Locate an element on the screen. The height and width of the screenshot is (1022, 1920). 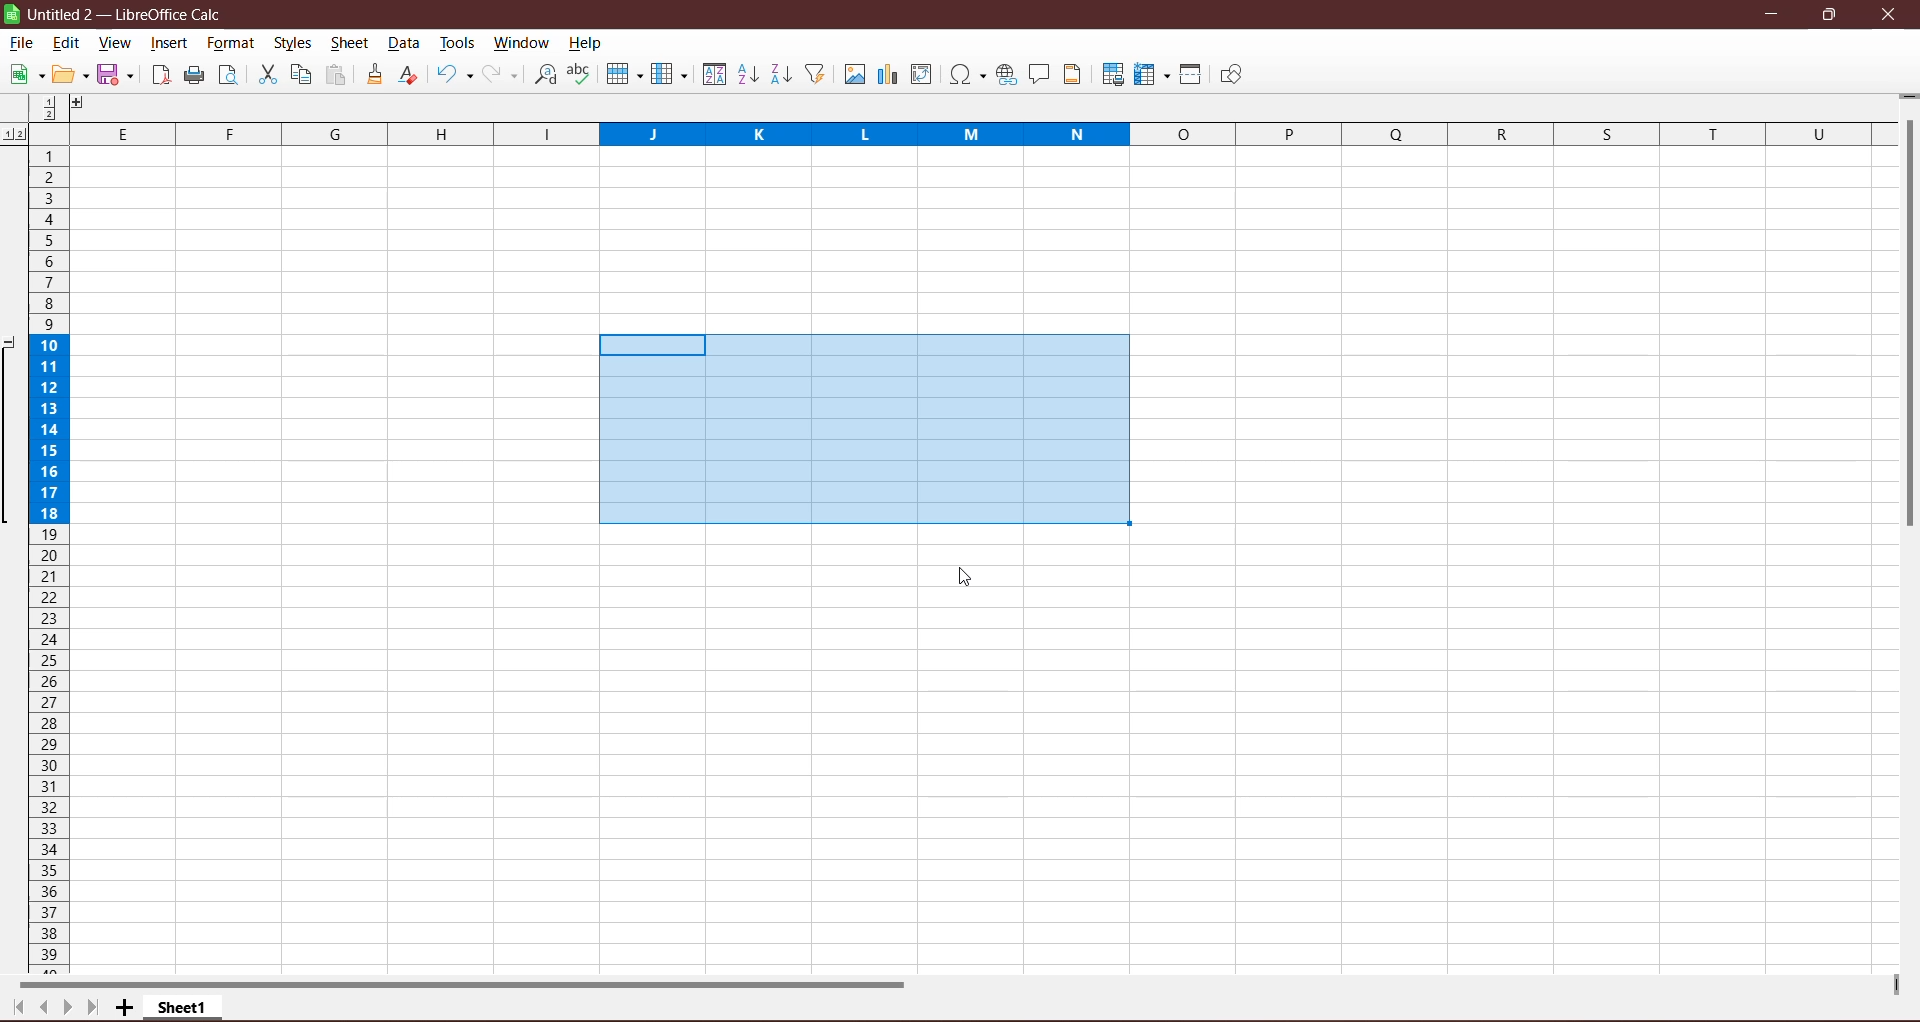
Add New Sheet is located at coordinates (125, 1008).